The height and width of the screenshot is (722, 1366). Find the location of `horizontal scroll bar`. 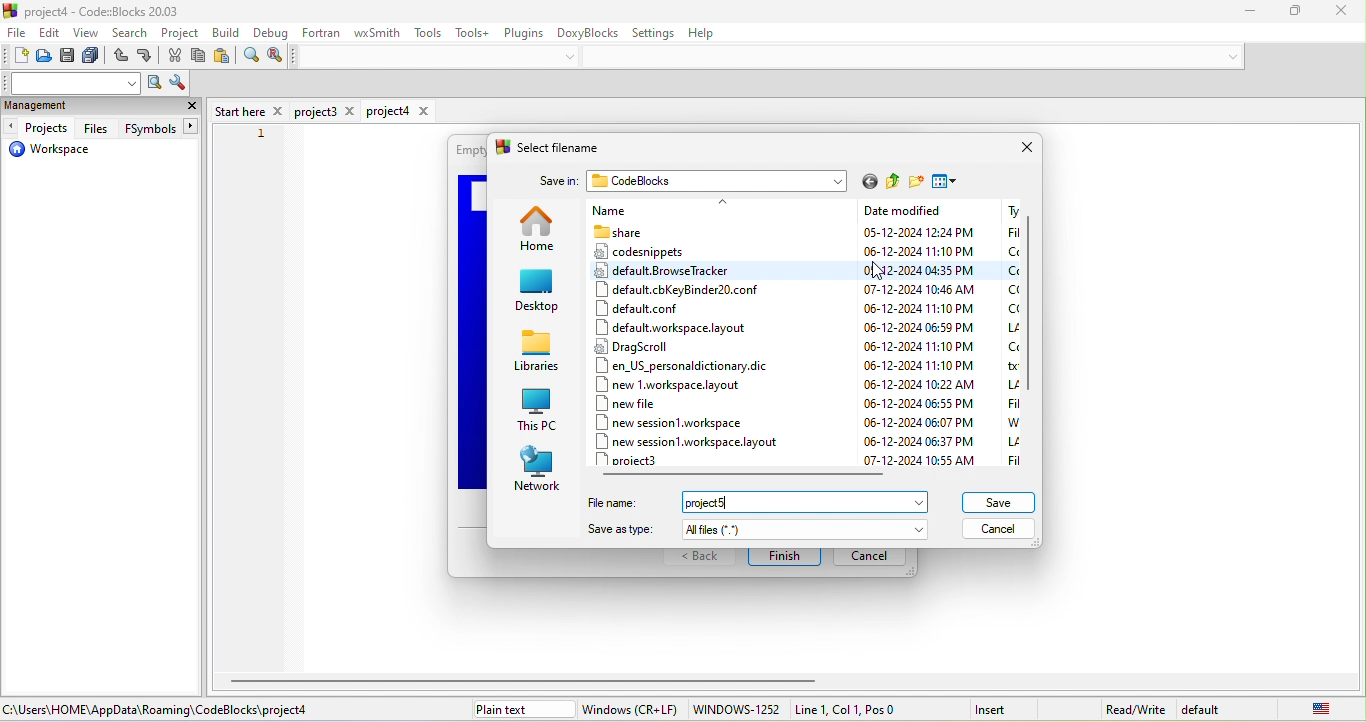

horizontal scroll bar is located at coordinates (748, 476).